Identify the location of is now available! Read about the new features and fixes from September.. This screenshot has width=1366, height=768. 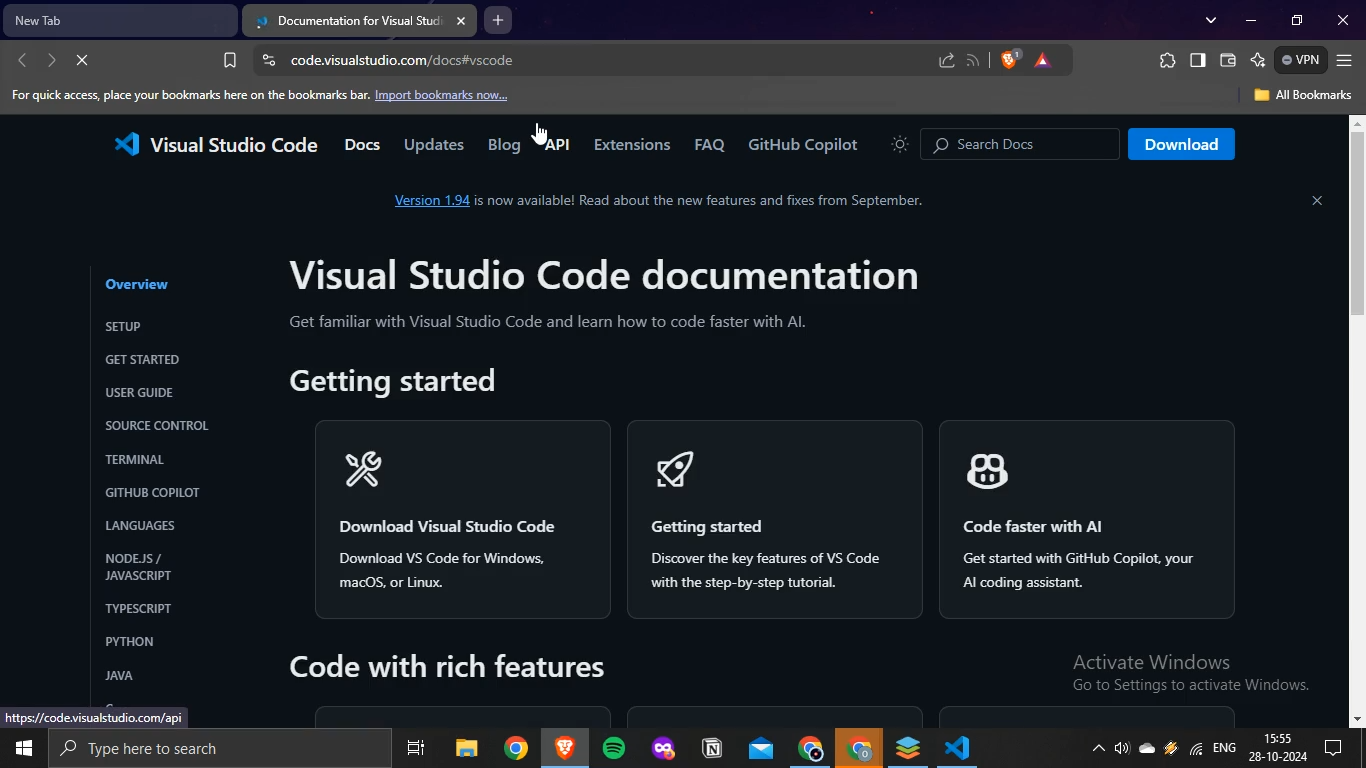
(704, 200).